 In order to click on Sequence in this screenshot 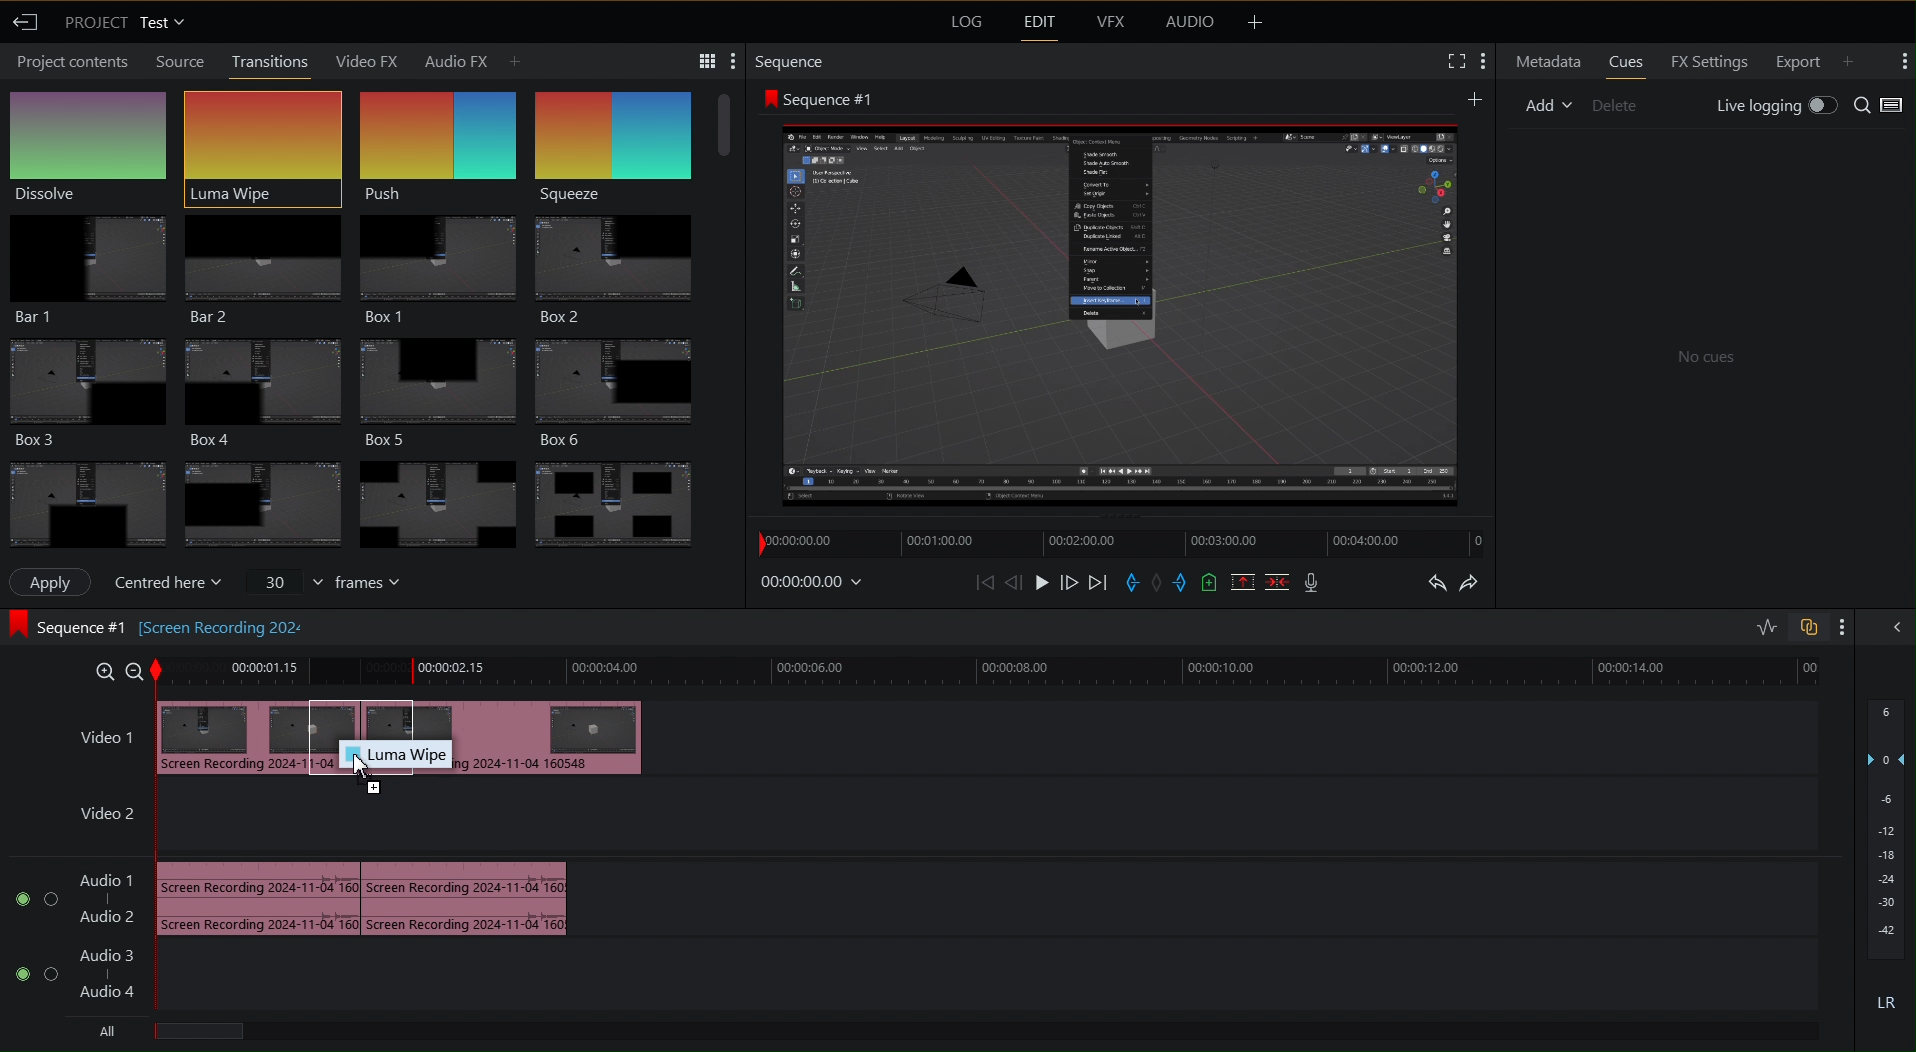, I will do `click(791, 59)`.